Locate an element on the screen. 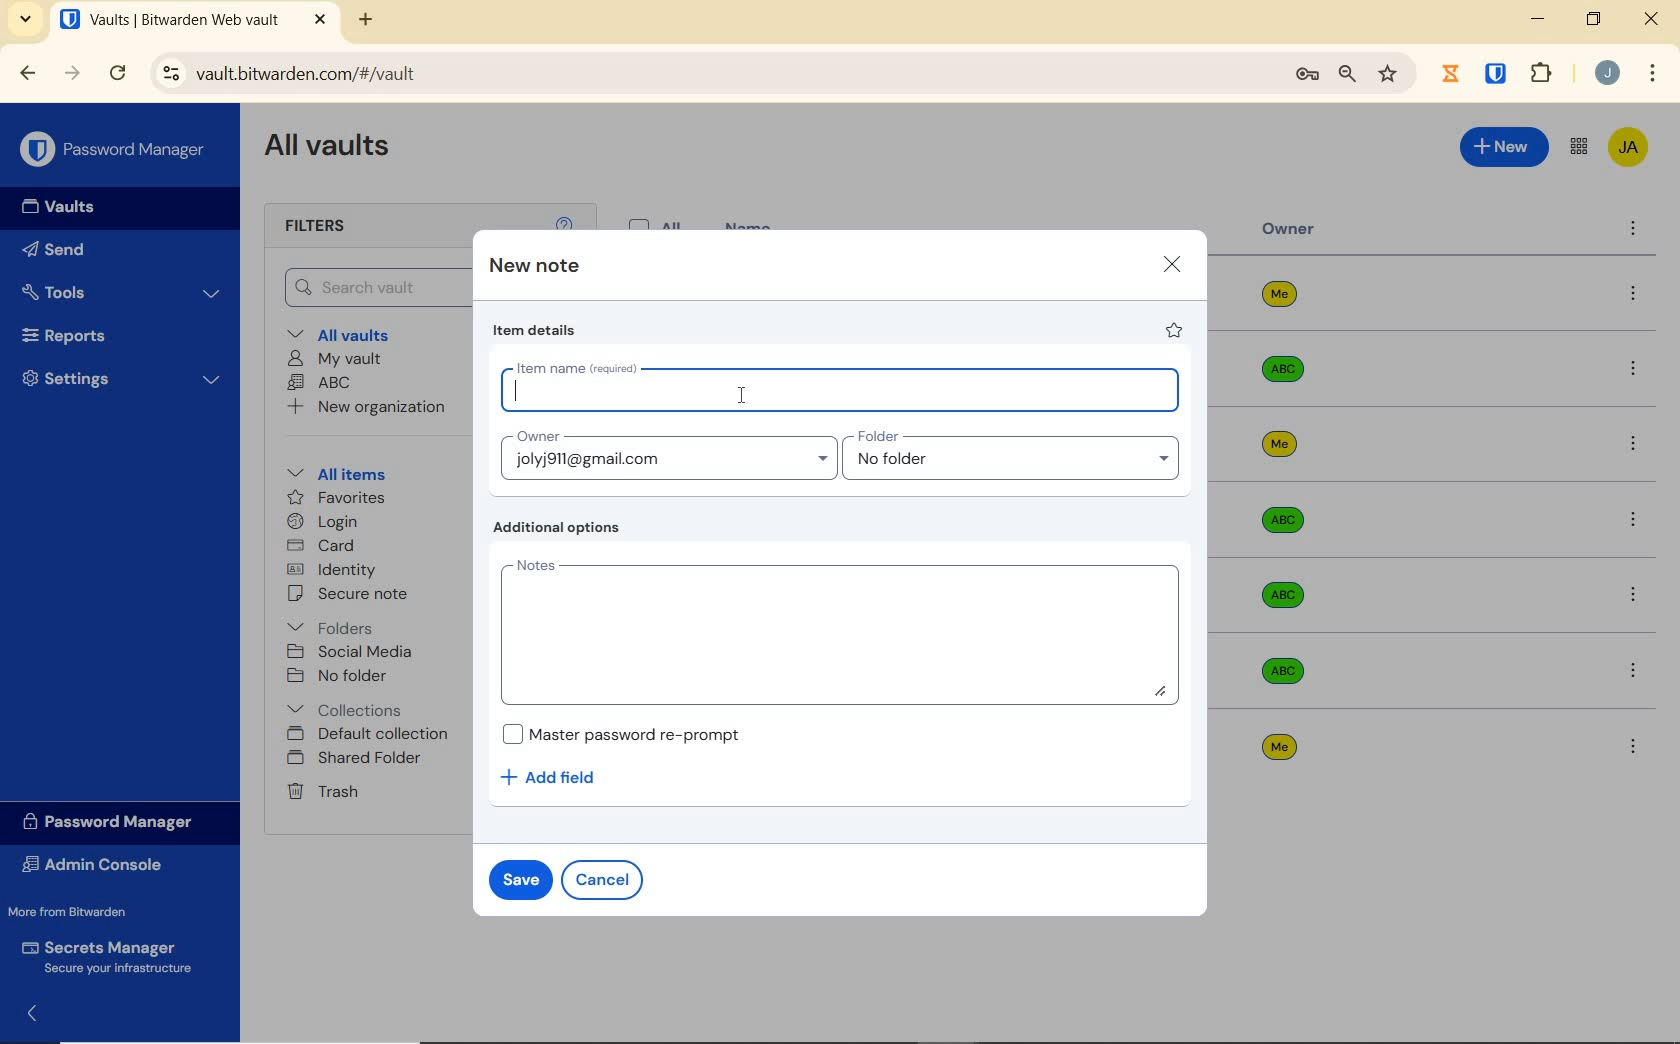 Image resolution: width=1680 pixels, height=1044 pixels. Search Vault is located at coordinates (374, 286).